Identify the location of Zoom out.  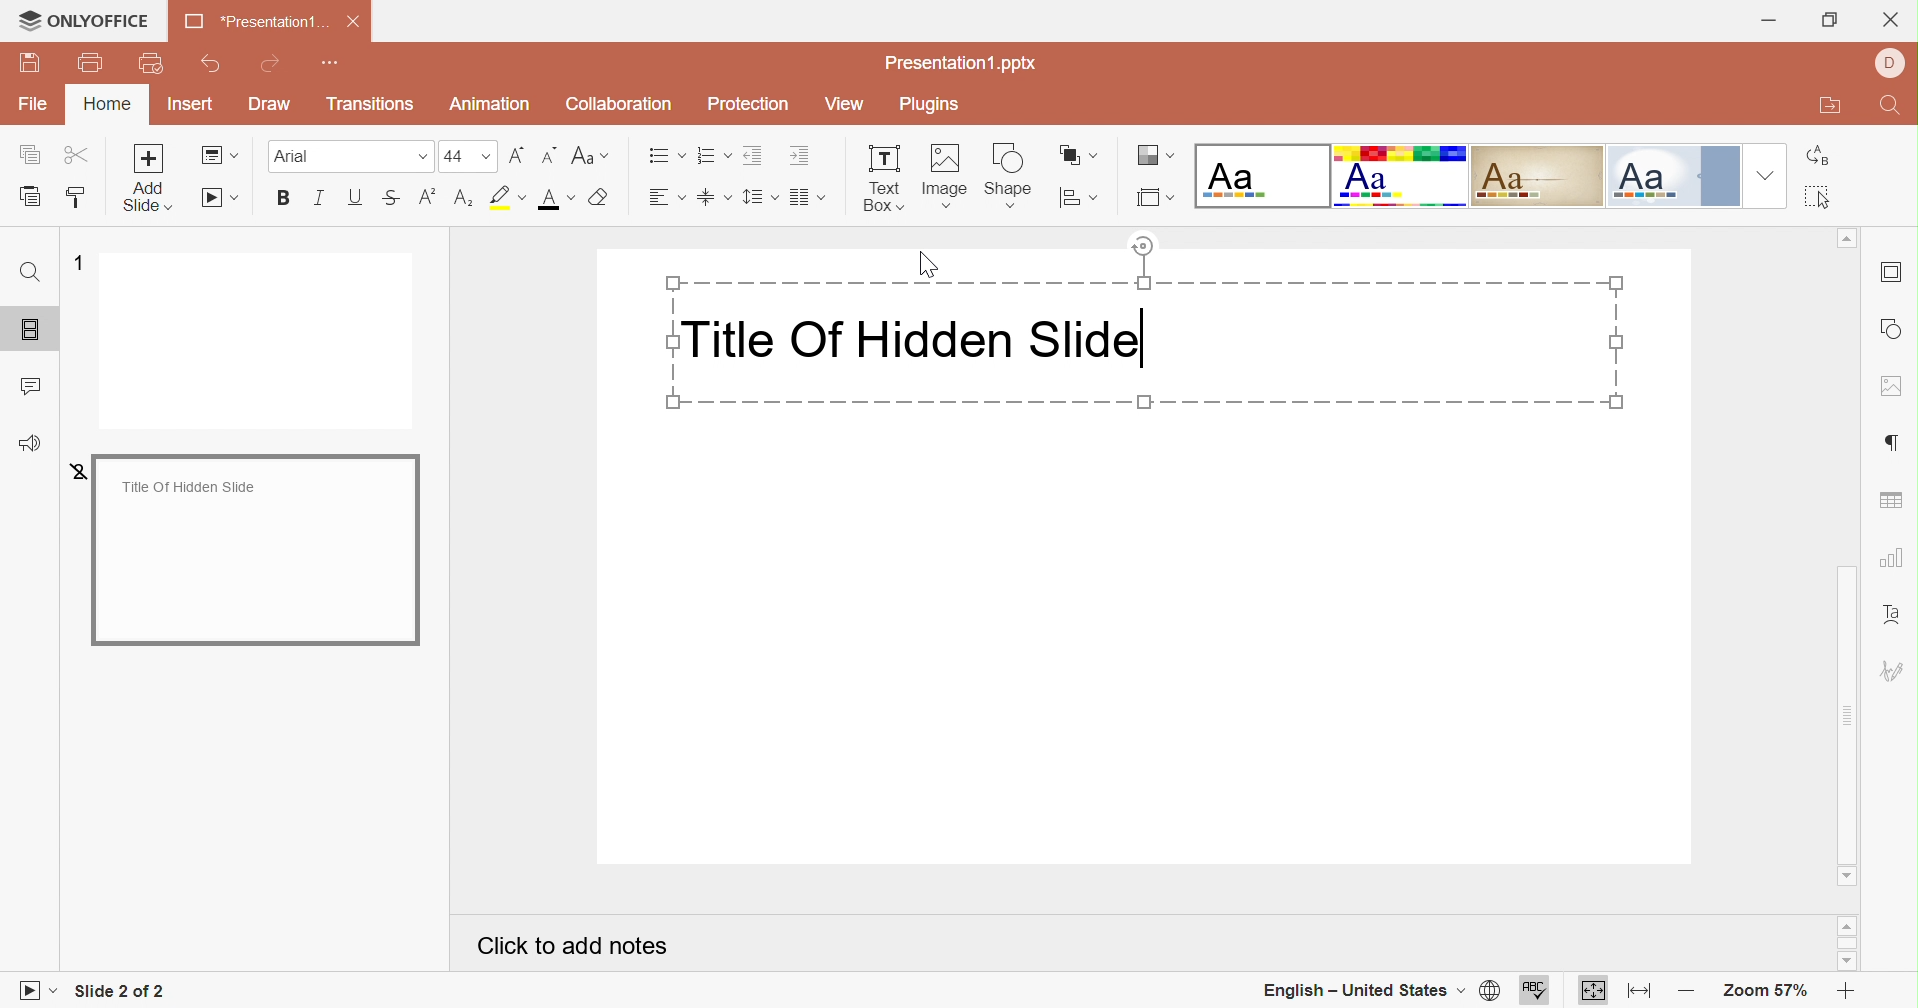
(1686, 995).